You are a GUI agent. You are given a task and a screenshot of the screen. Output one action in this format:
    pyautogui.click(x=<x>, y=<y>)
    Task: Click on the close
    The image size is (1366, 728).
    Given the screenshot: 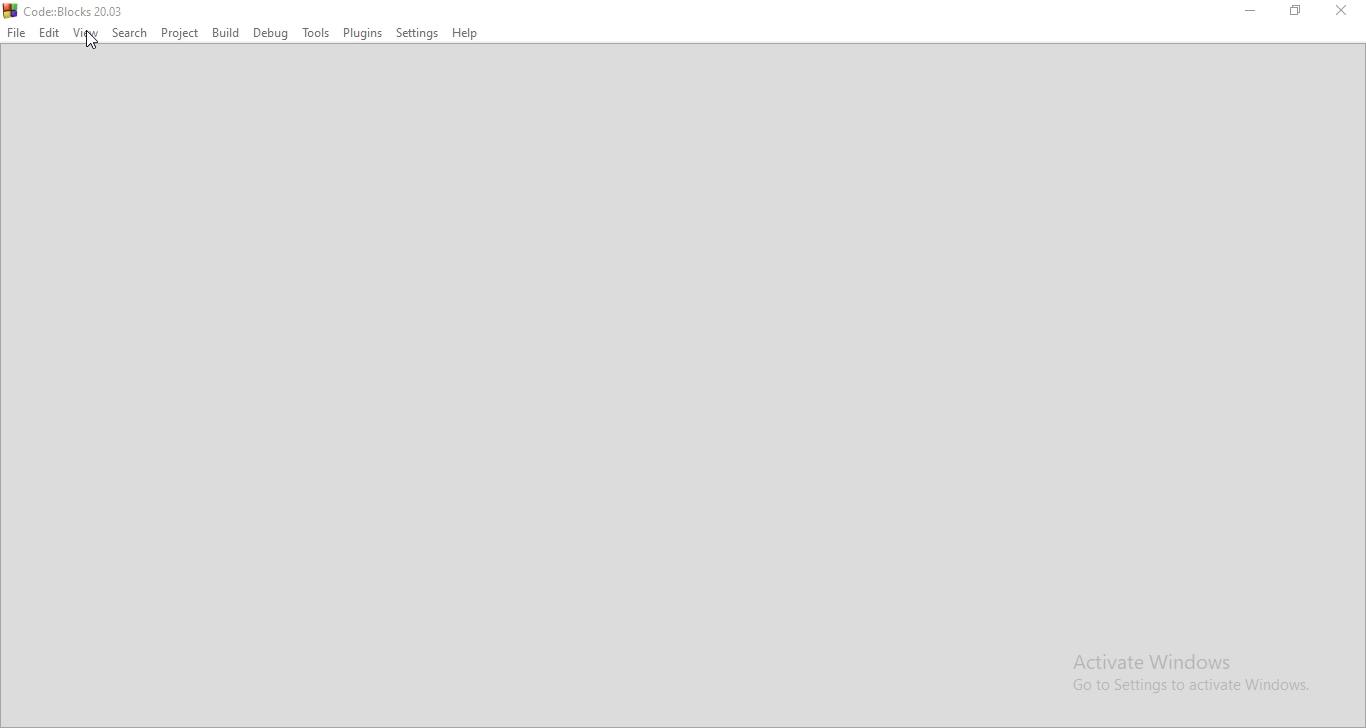 What is the action you would take?
    pyautogui.click(x=1345, y=12)
    